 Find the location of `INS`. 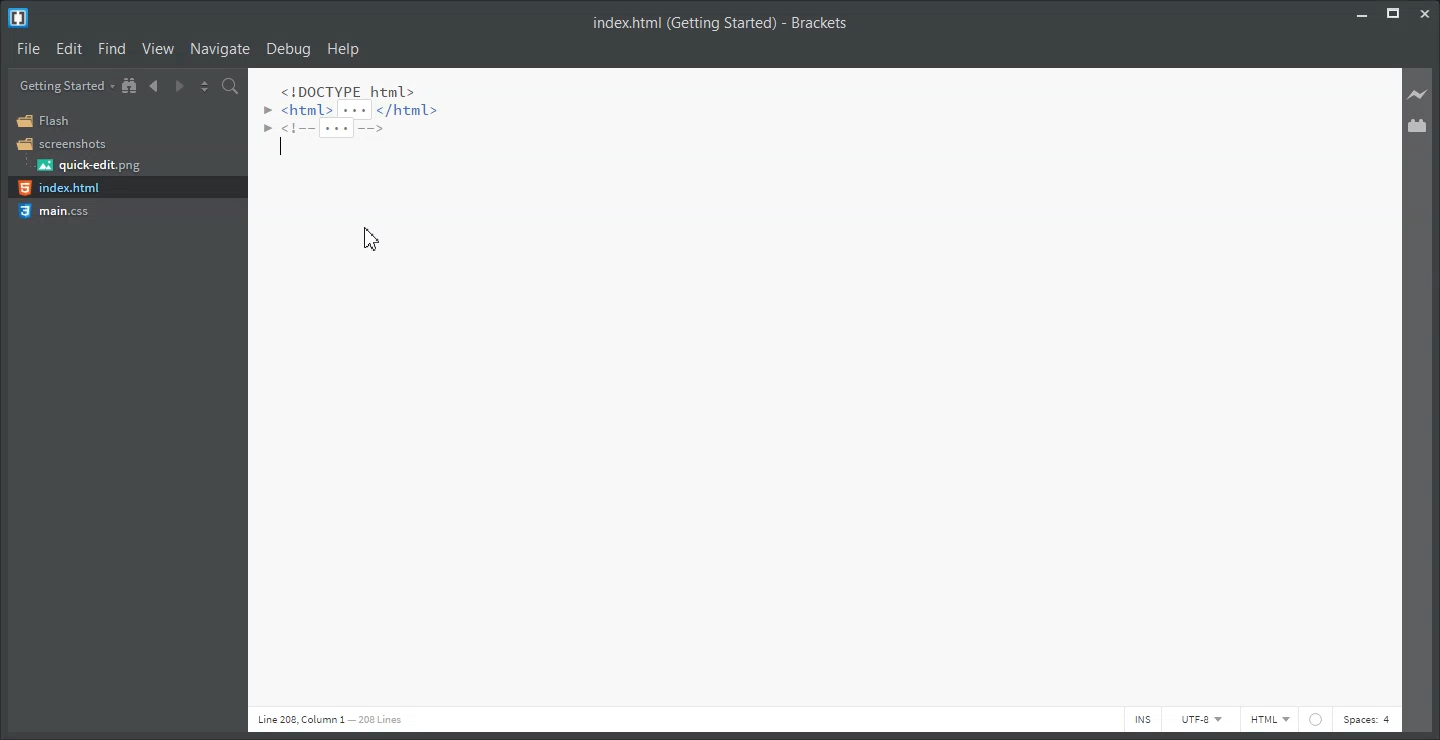

INS is located at coordinates (1143, 719).